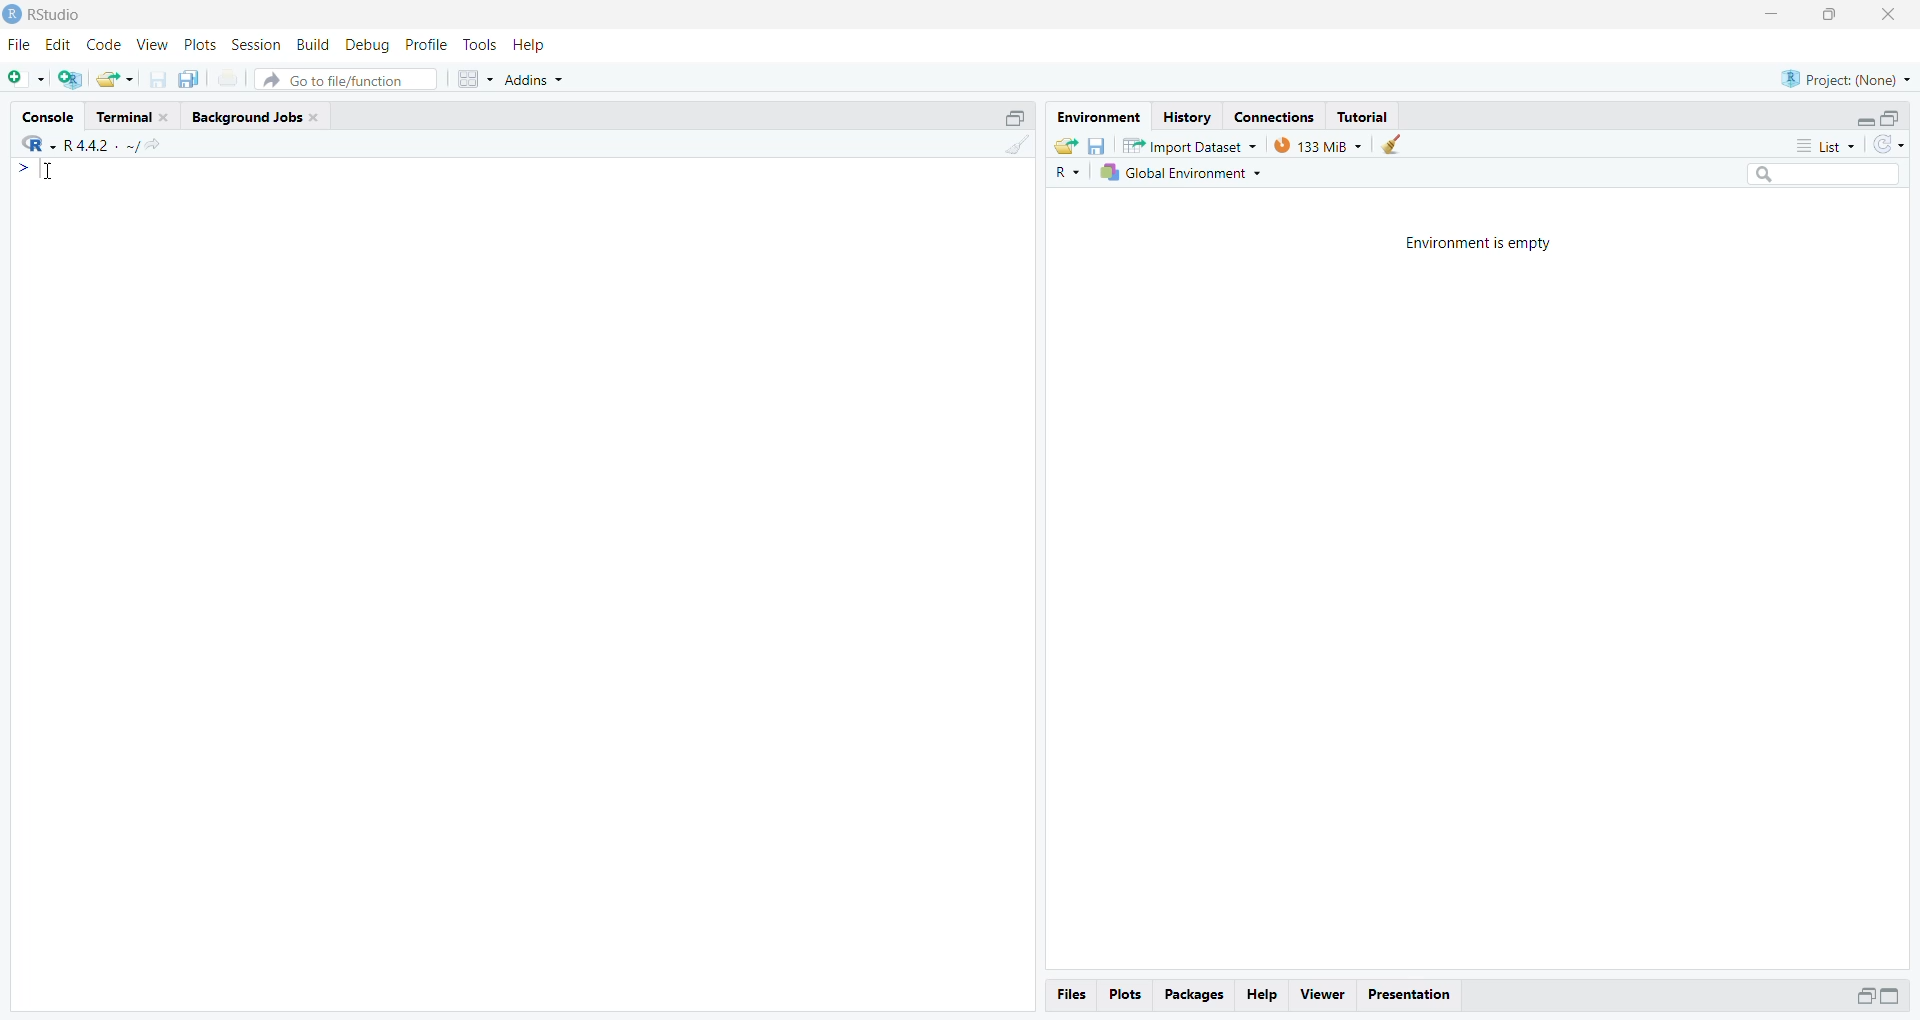 This screenshot has width=1920, height=1020. I want to click on Addins, so click(538, 81).